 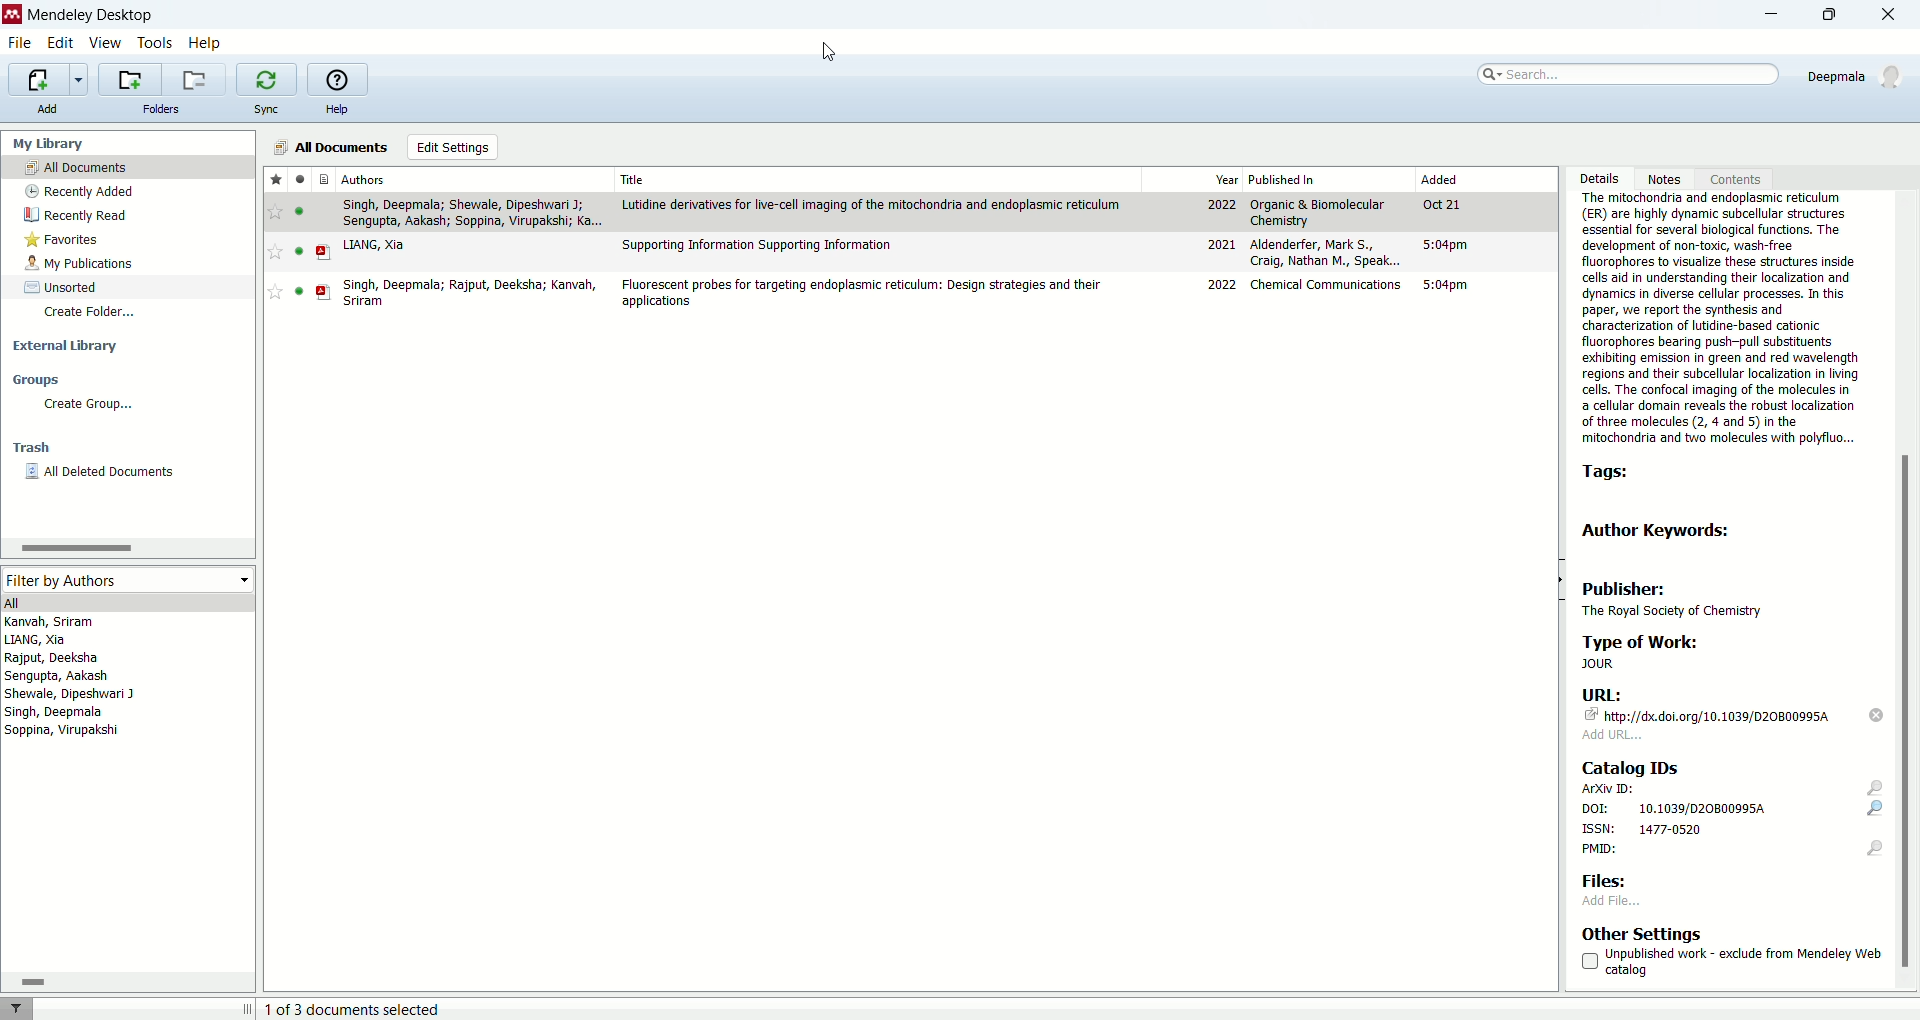 What do you see at coordinates (128, 79) in the screenshot?
I see `create a new folder` at bounding box center [128, 79].